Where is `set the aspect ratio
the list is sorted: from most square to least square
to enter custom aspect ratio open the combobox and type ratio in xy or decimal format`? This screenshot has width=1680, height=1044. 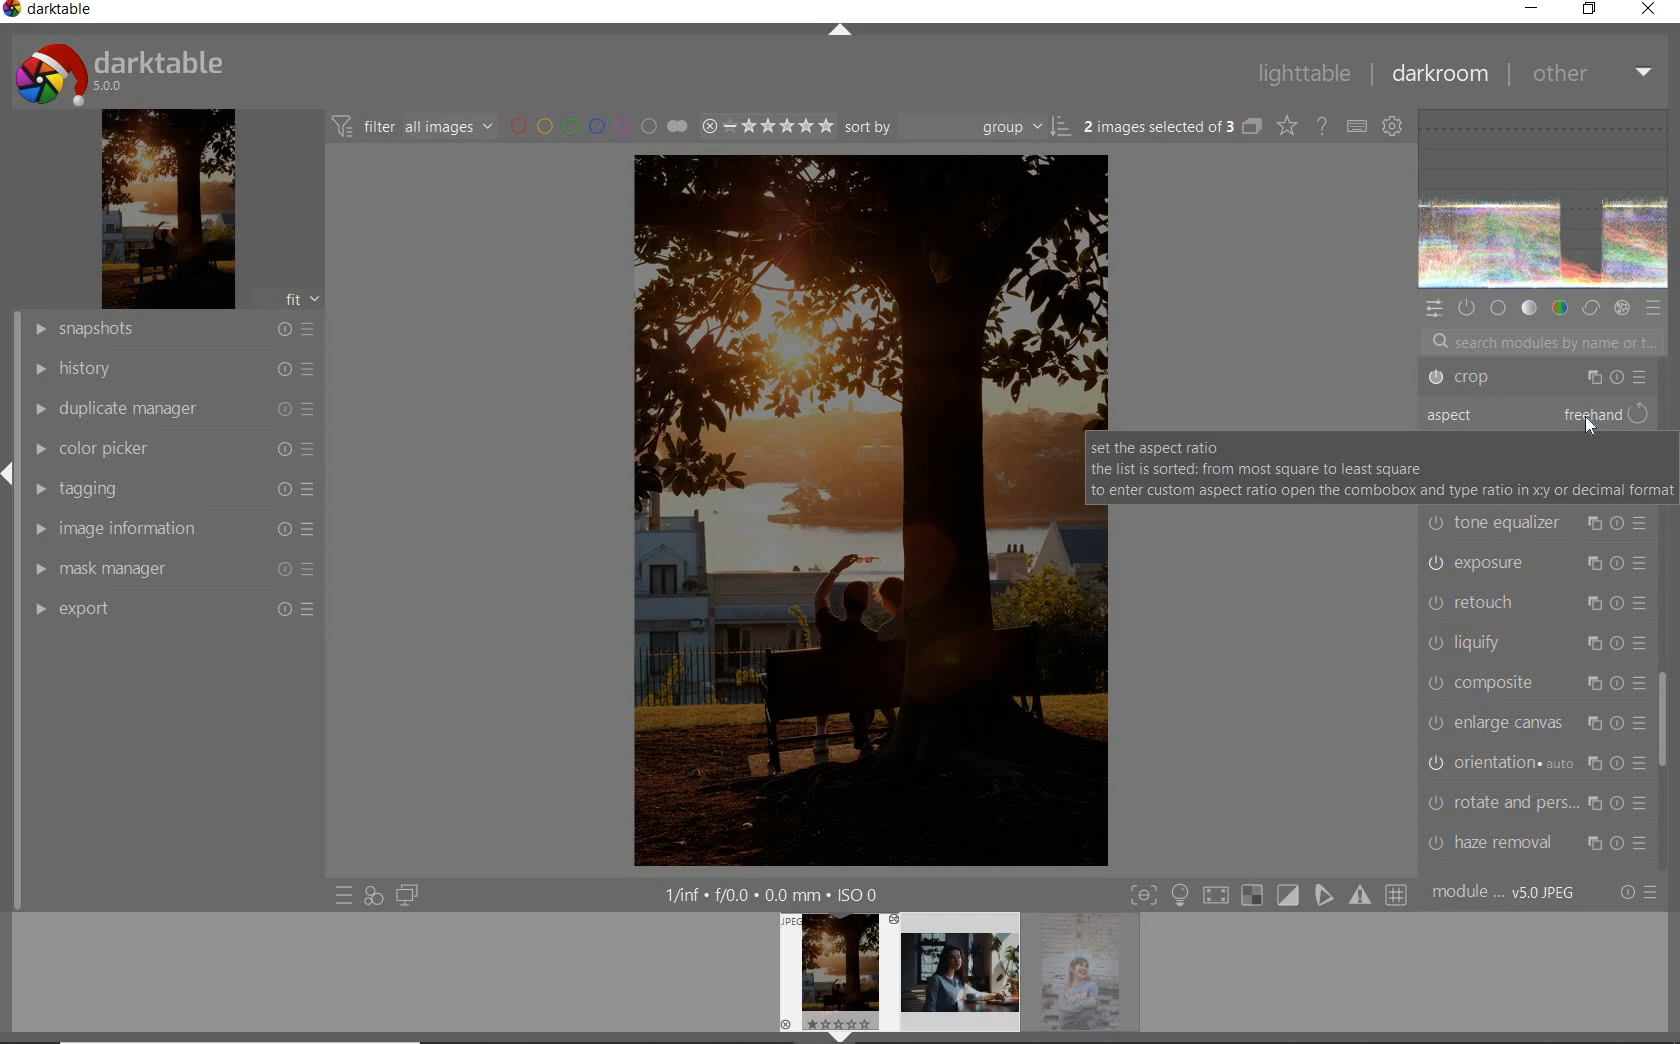
set the aspect ratio
the list is sorted: from most square to least square
to enter custom aspect ratio open the combobox and type ratio in xy or decimal format is located at coordinates (1377, 469).